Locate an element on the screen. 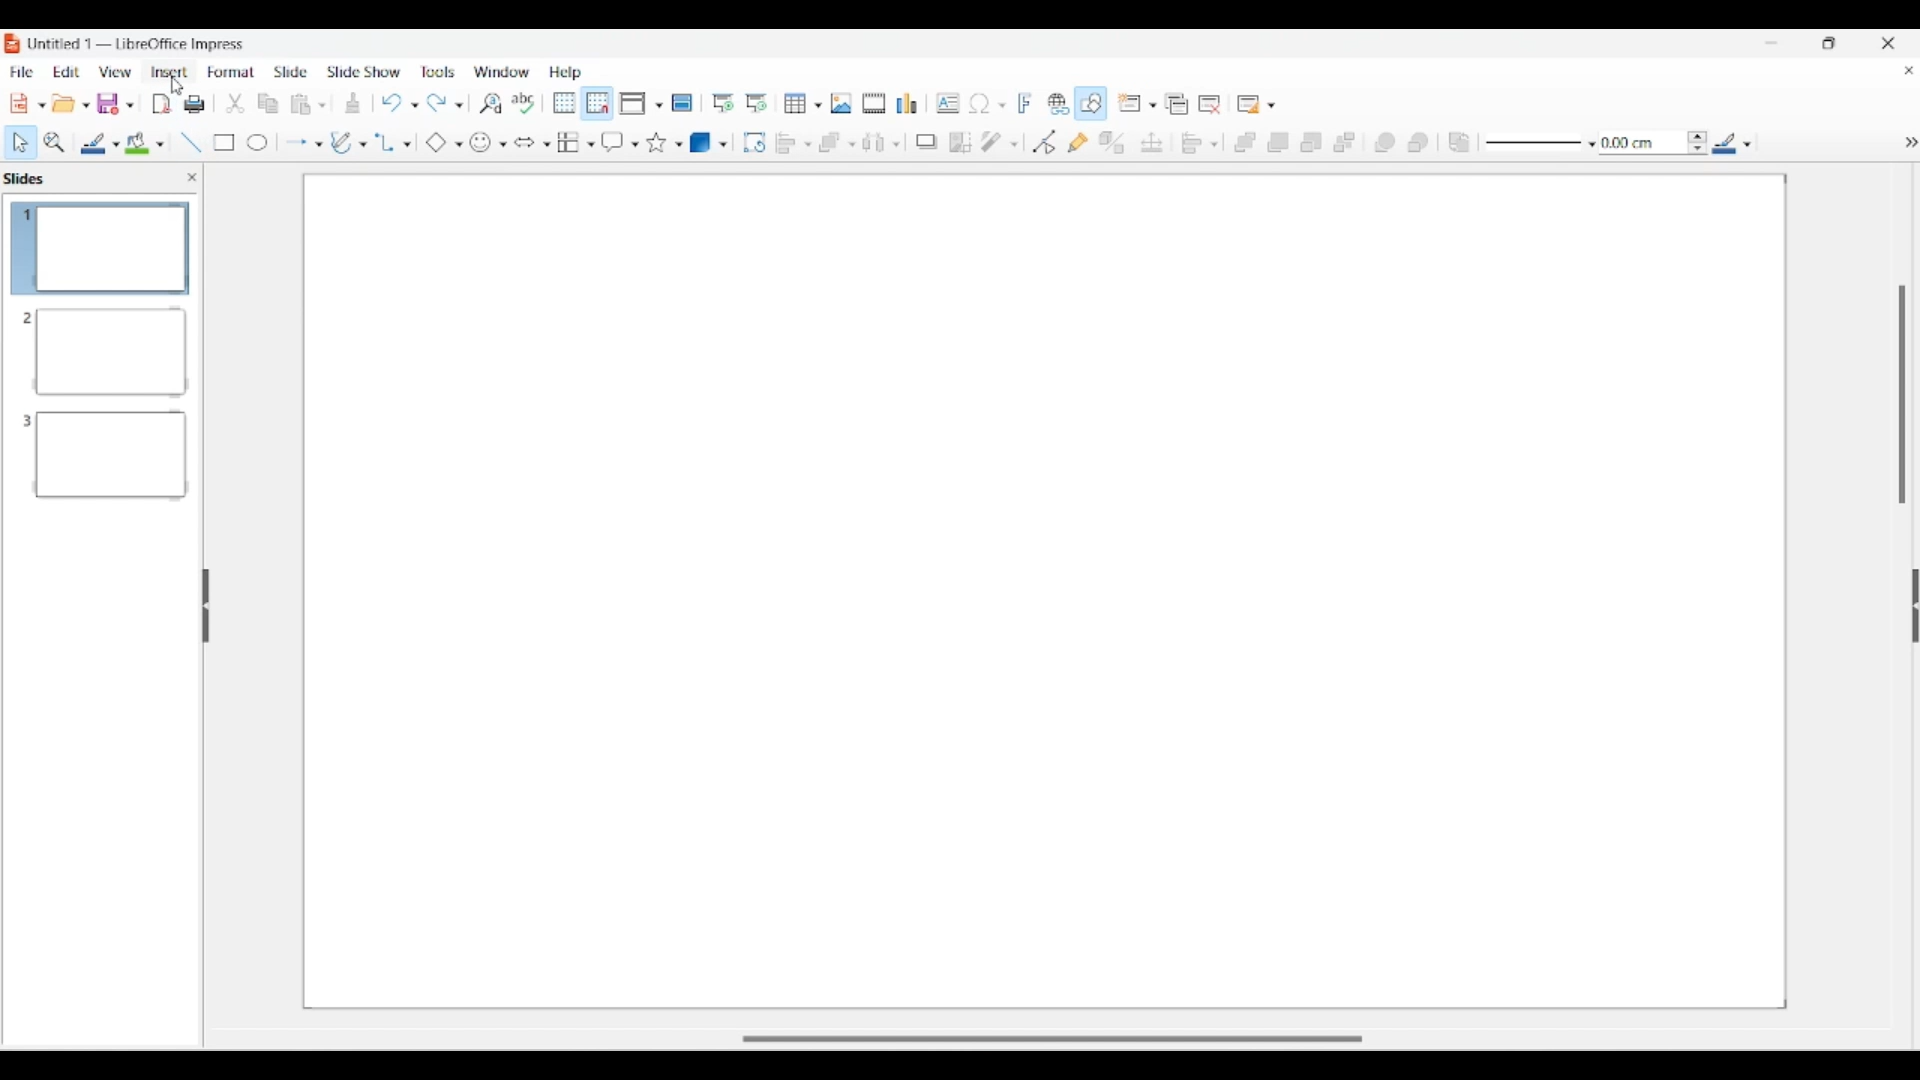 This screenshot has height=1080, width=1920. Master slide is located at coordinates (682, 102).